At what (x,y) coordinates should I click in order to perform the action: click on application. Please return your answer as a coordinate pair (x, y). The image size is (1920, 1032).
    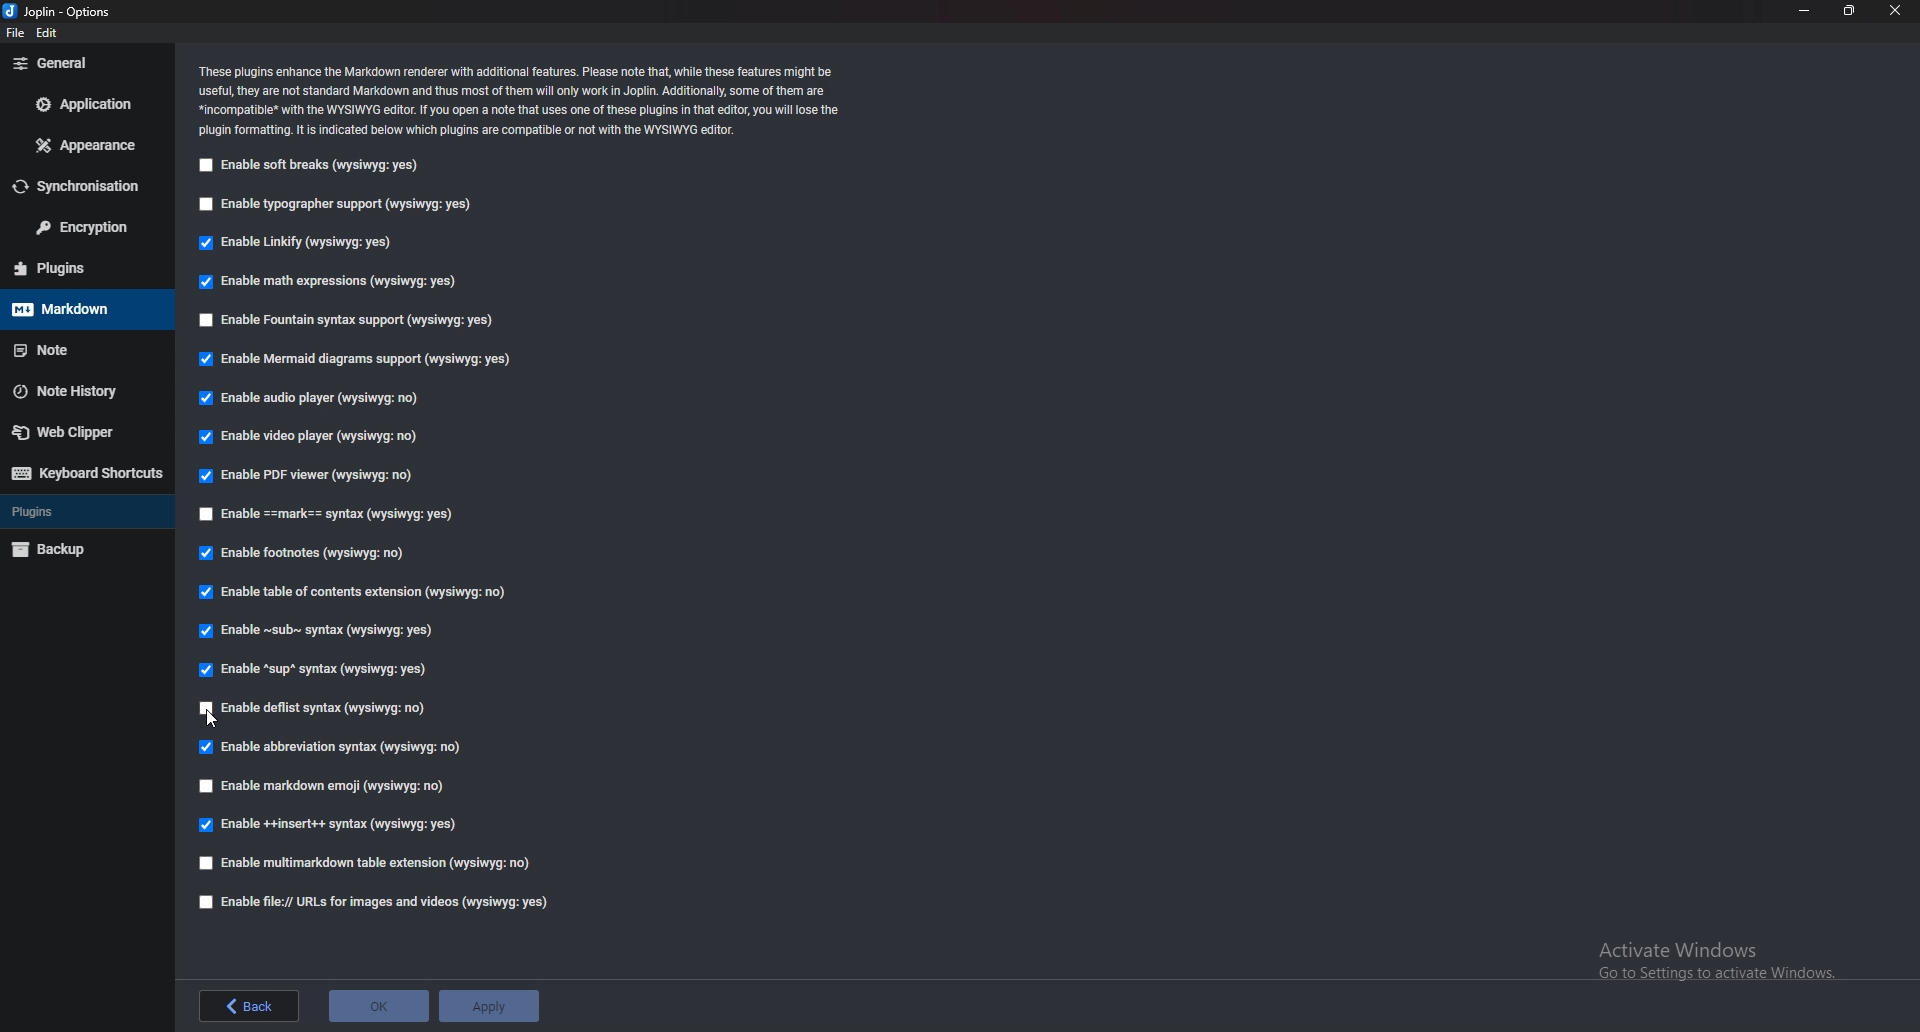
    Looking at the image, I should click on (86, 103).